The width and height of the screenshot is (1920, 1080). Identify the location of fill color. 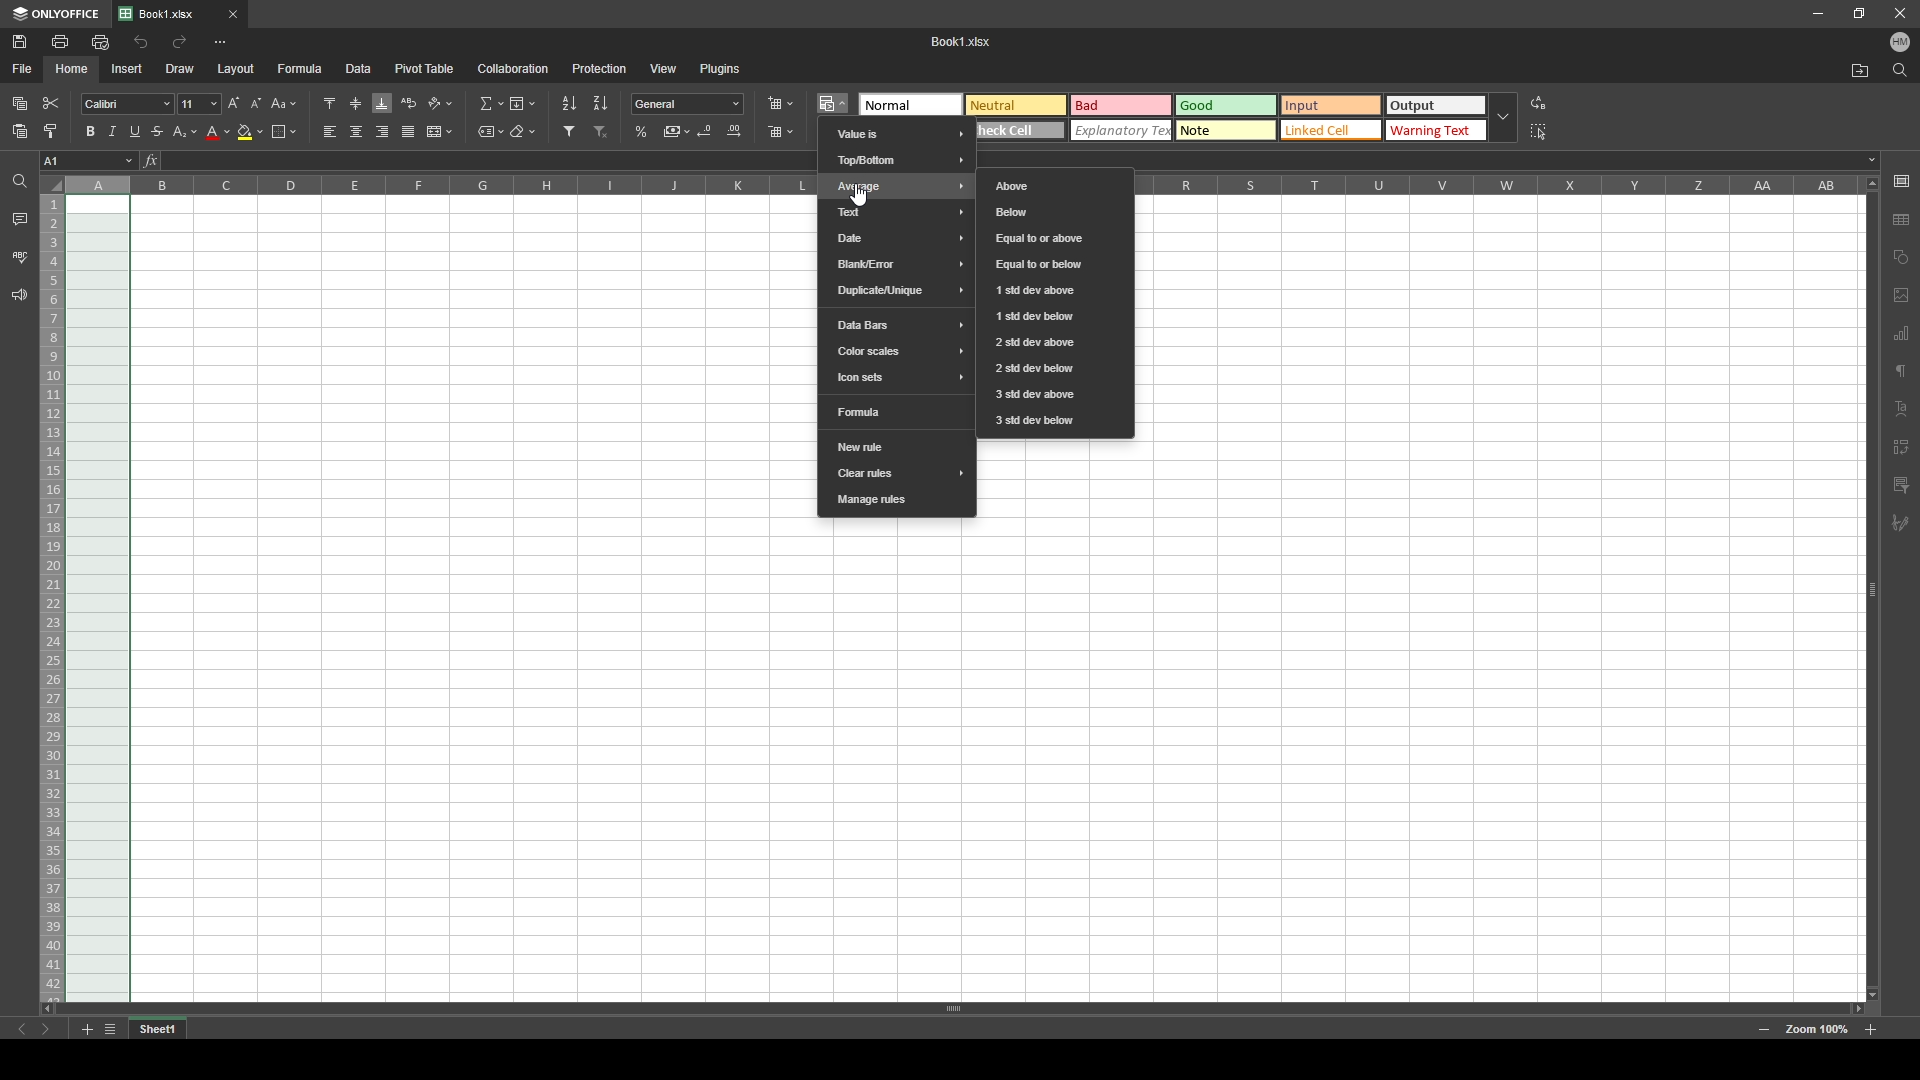
(251, 132).